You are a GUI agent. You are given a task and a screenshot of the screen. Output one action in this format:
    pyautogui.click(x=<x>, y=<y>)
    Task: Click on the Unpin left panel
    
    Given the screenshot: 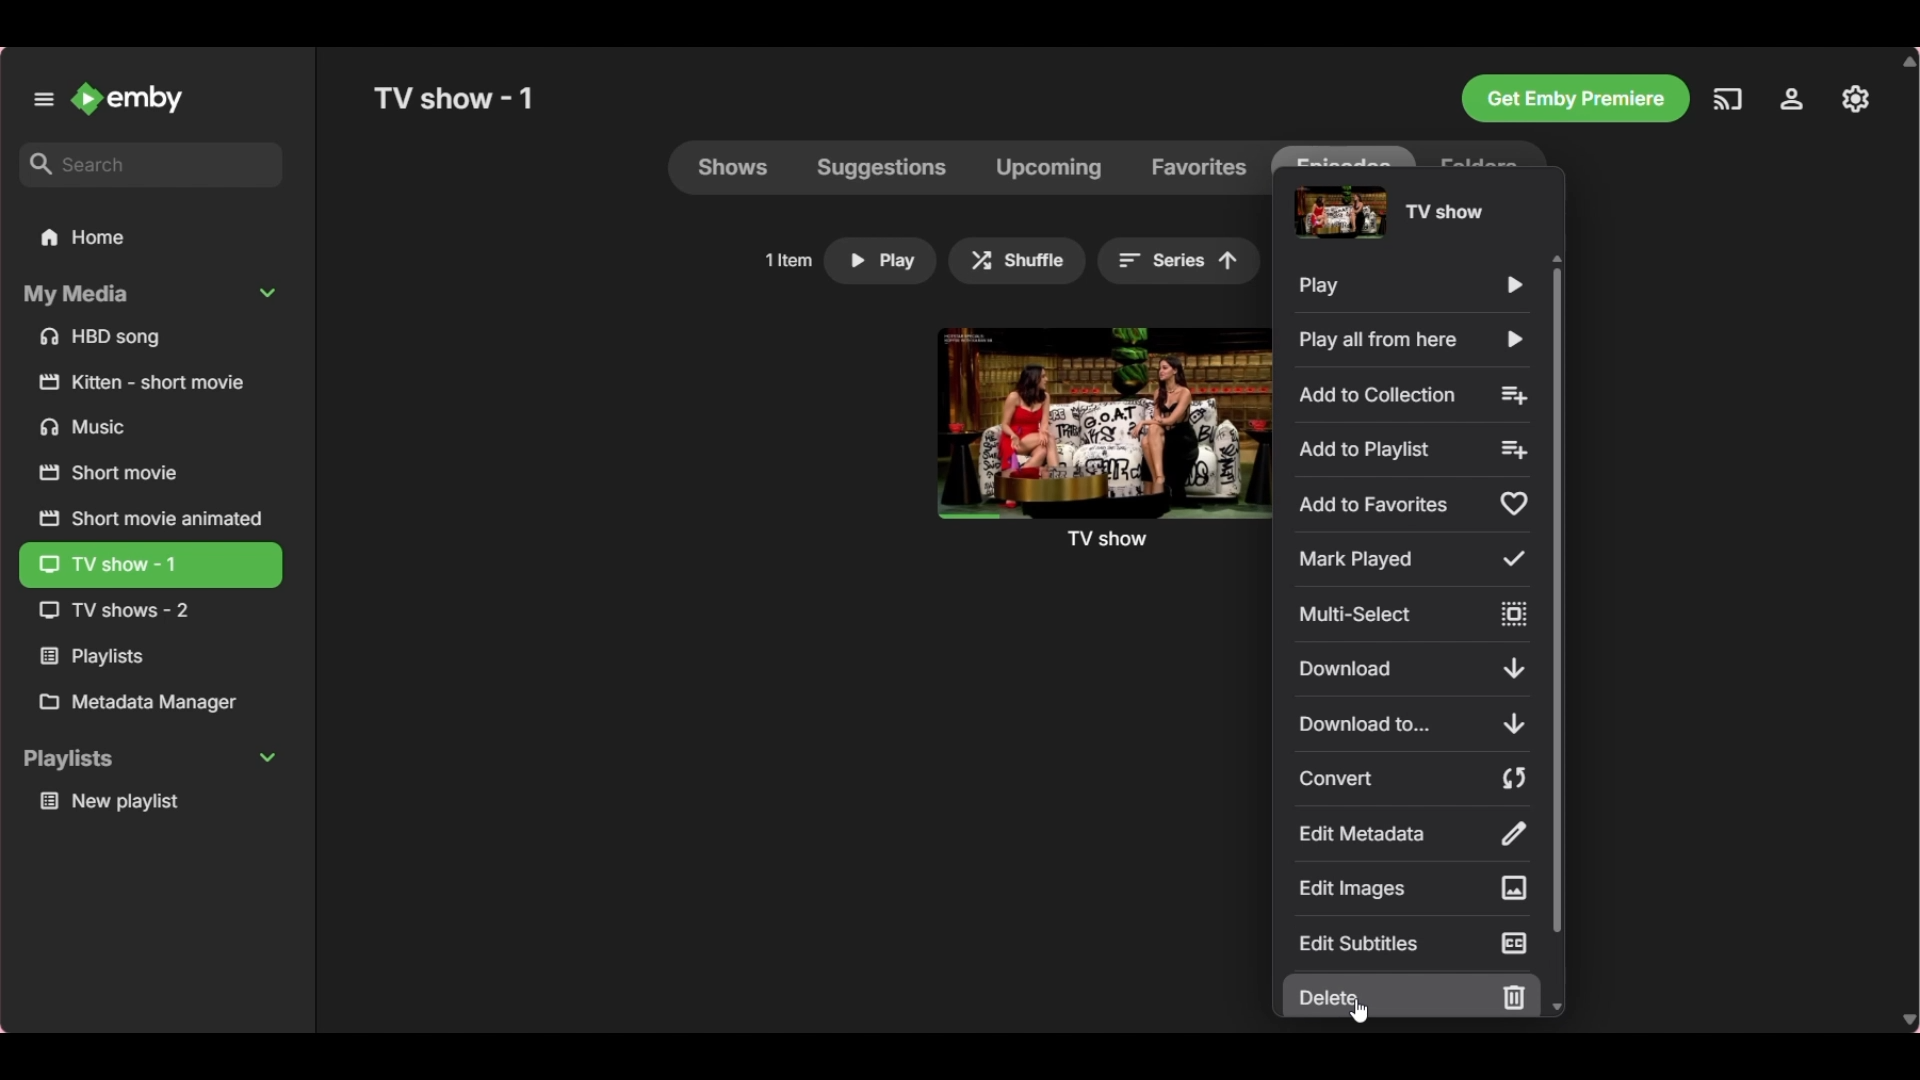 What is the action you would take?
    pyautogui.click(x=43, y=99)
    